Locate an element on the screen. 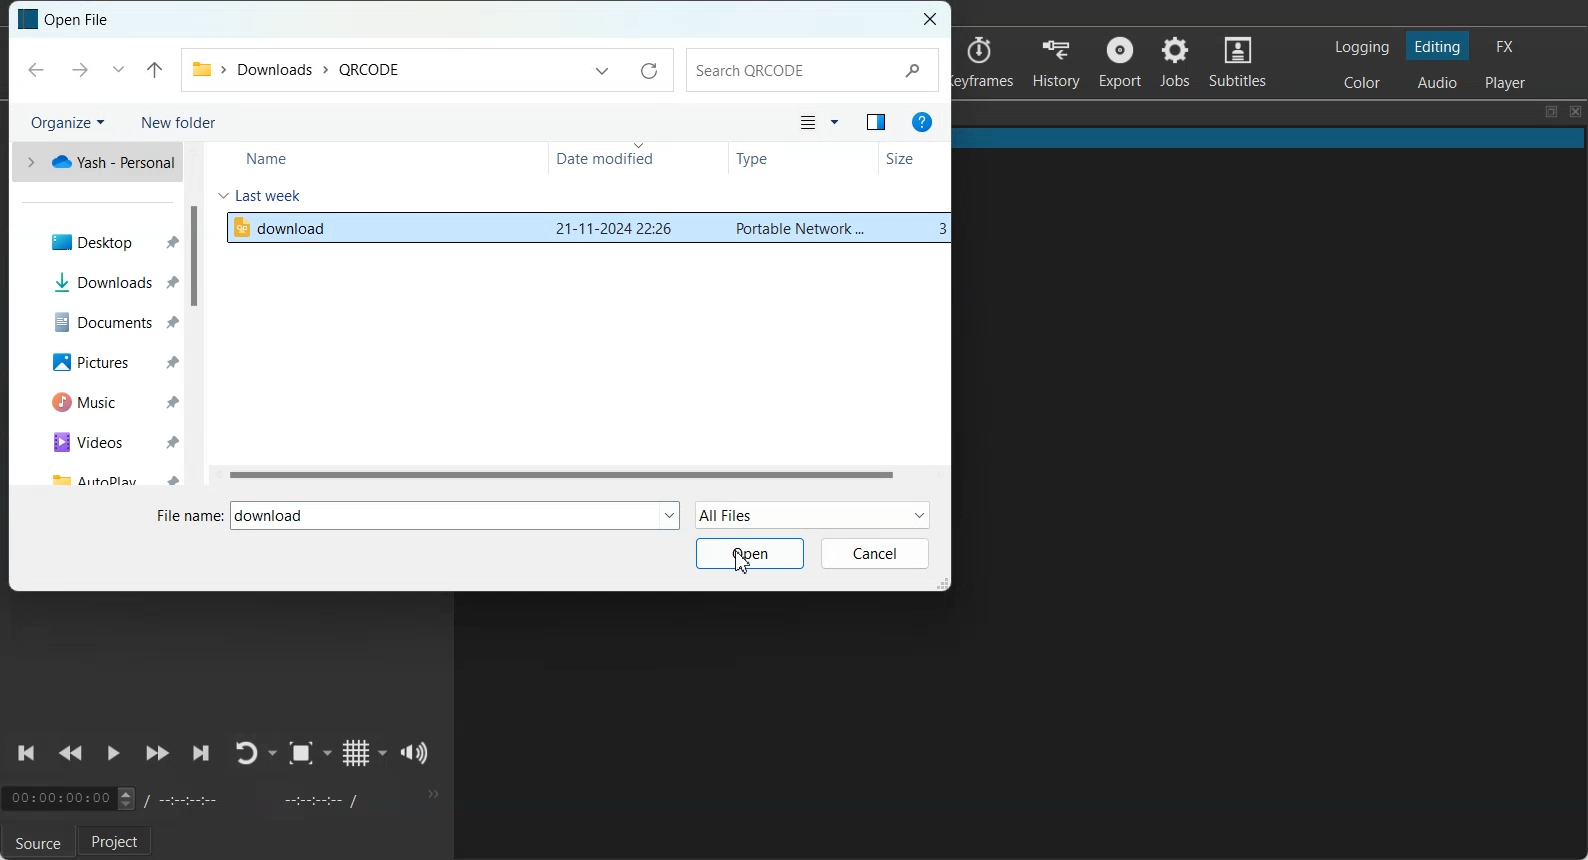 Image resolution: width=1588 pixels, height=860 pixels. Toggle Zoom is located at coordinates (301, 753).